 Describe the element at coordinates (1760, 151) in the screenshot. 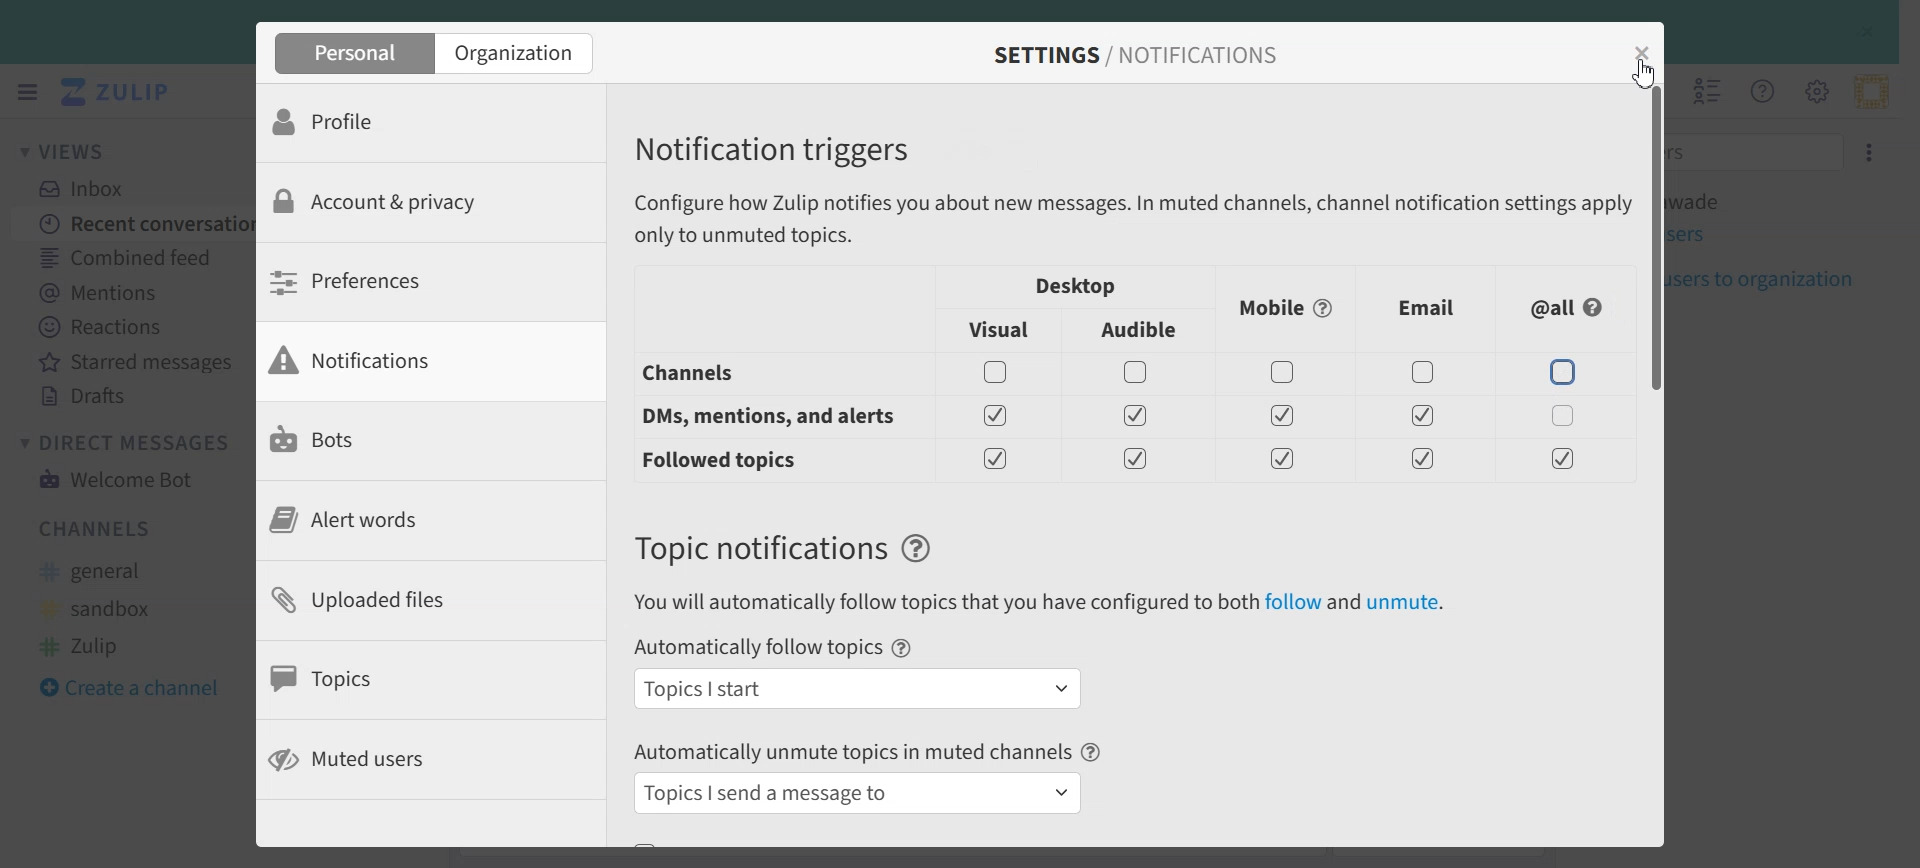

I see `Filter users` at that location.